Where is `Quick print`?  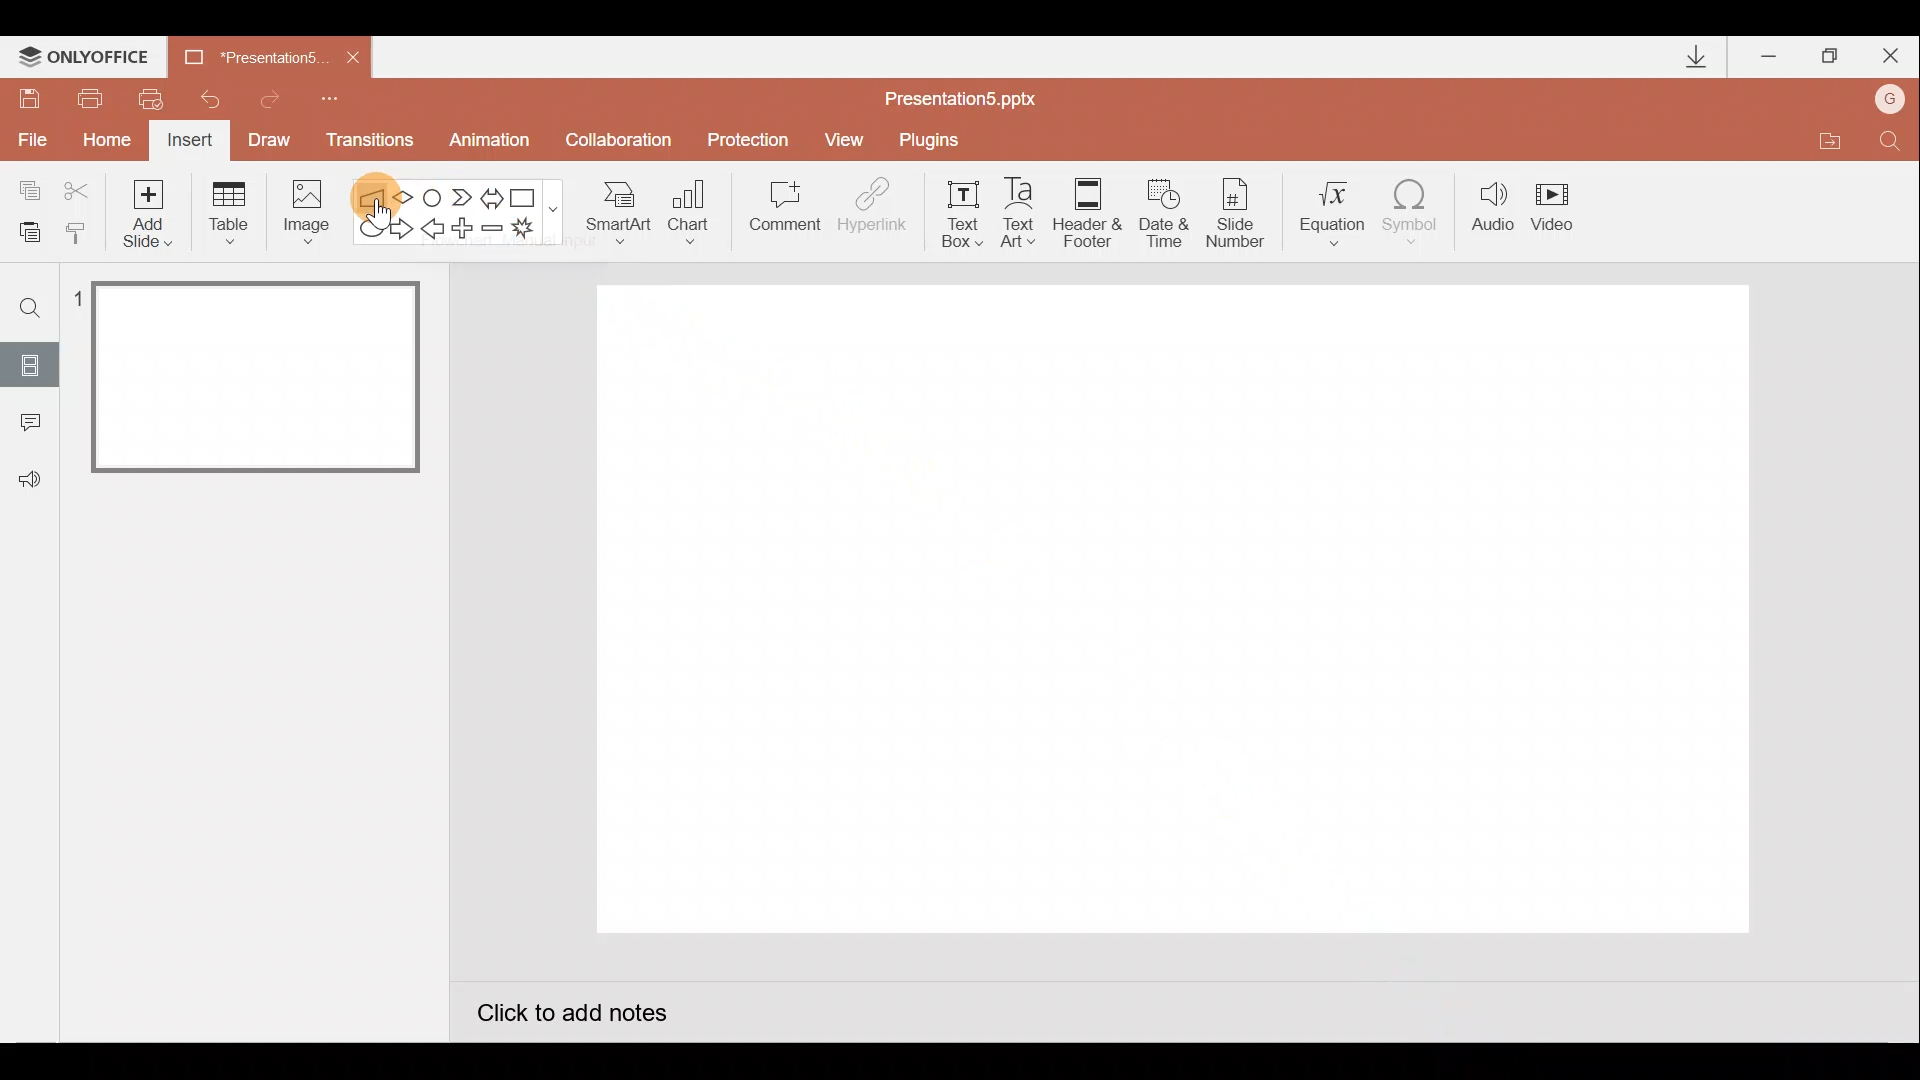 Quick print is located at coordinates (158, 94).